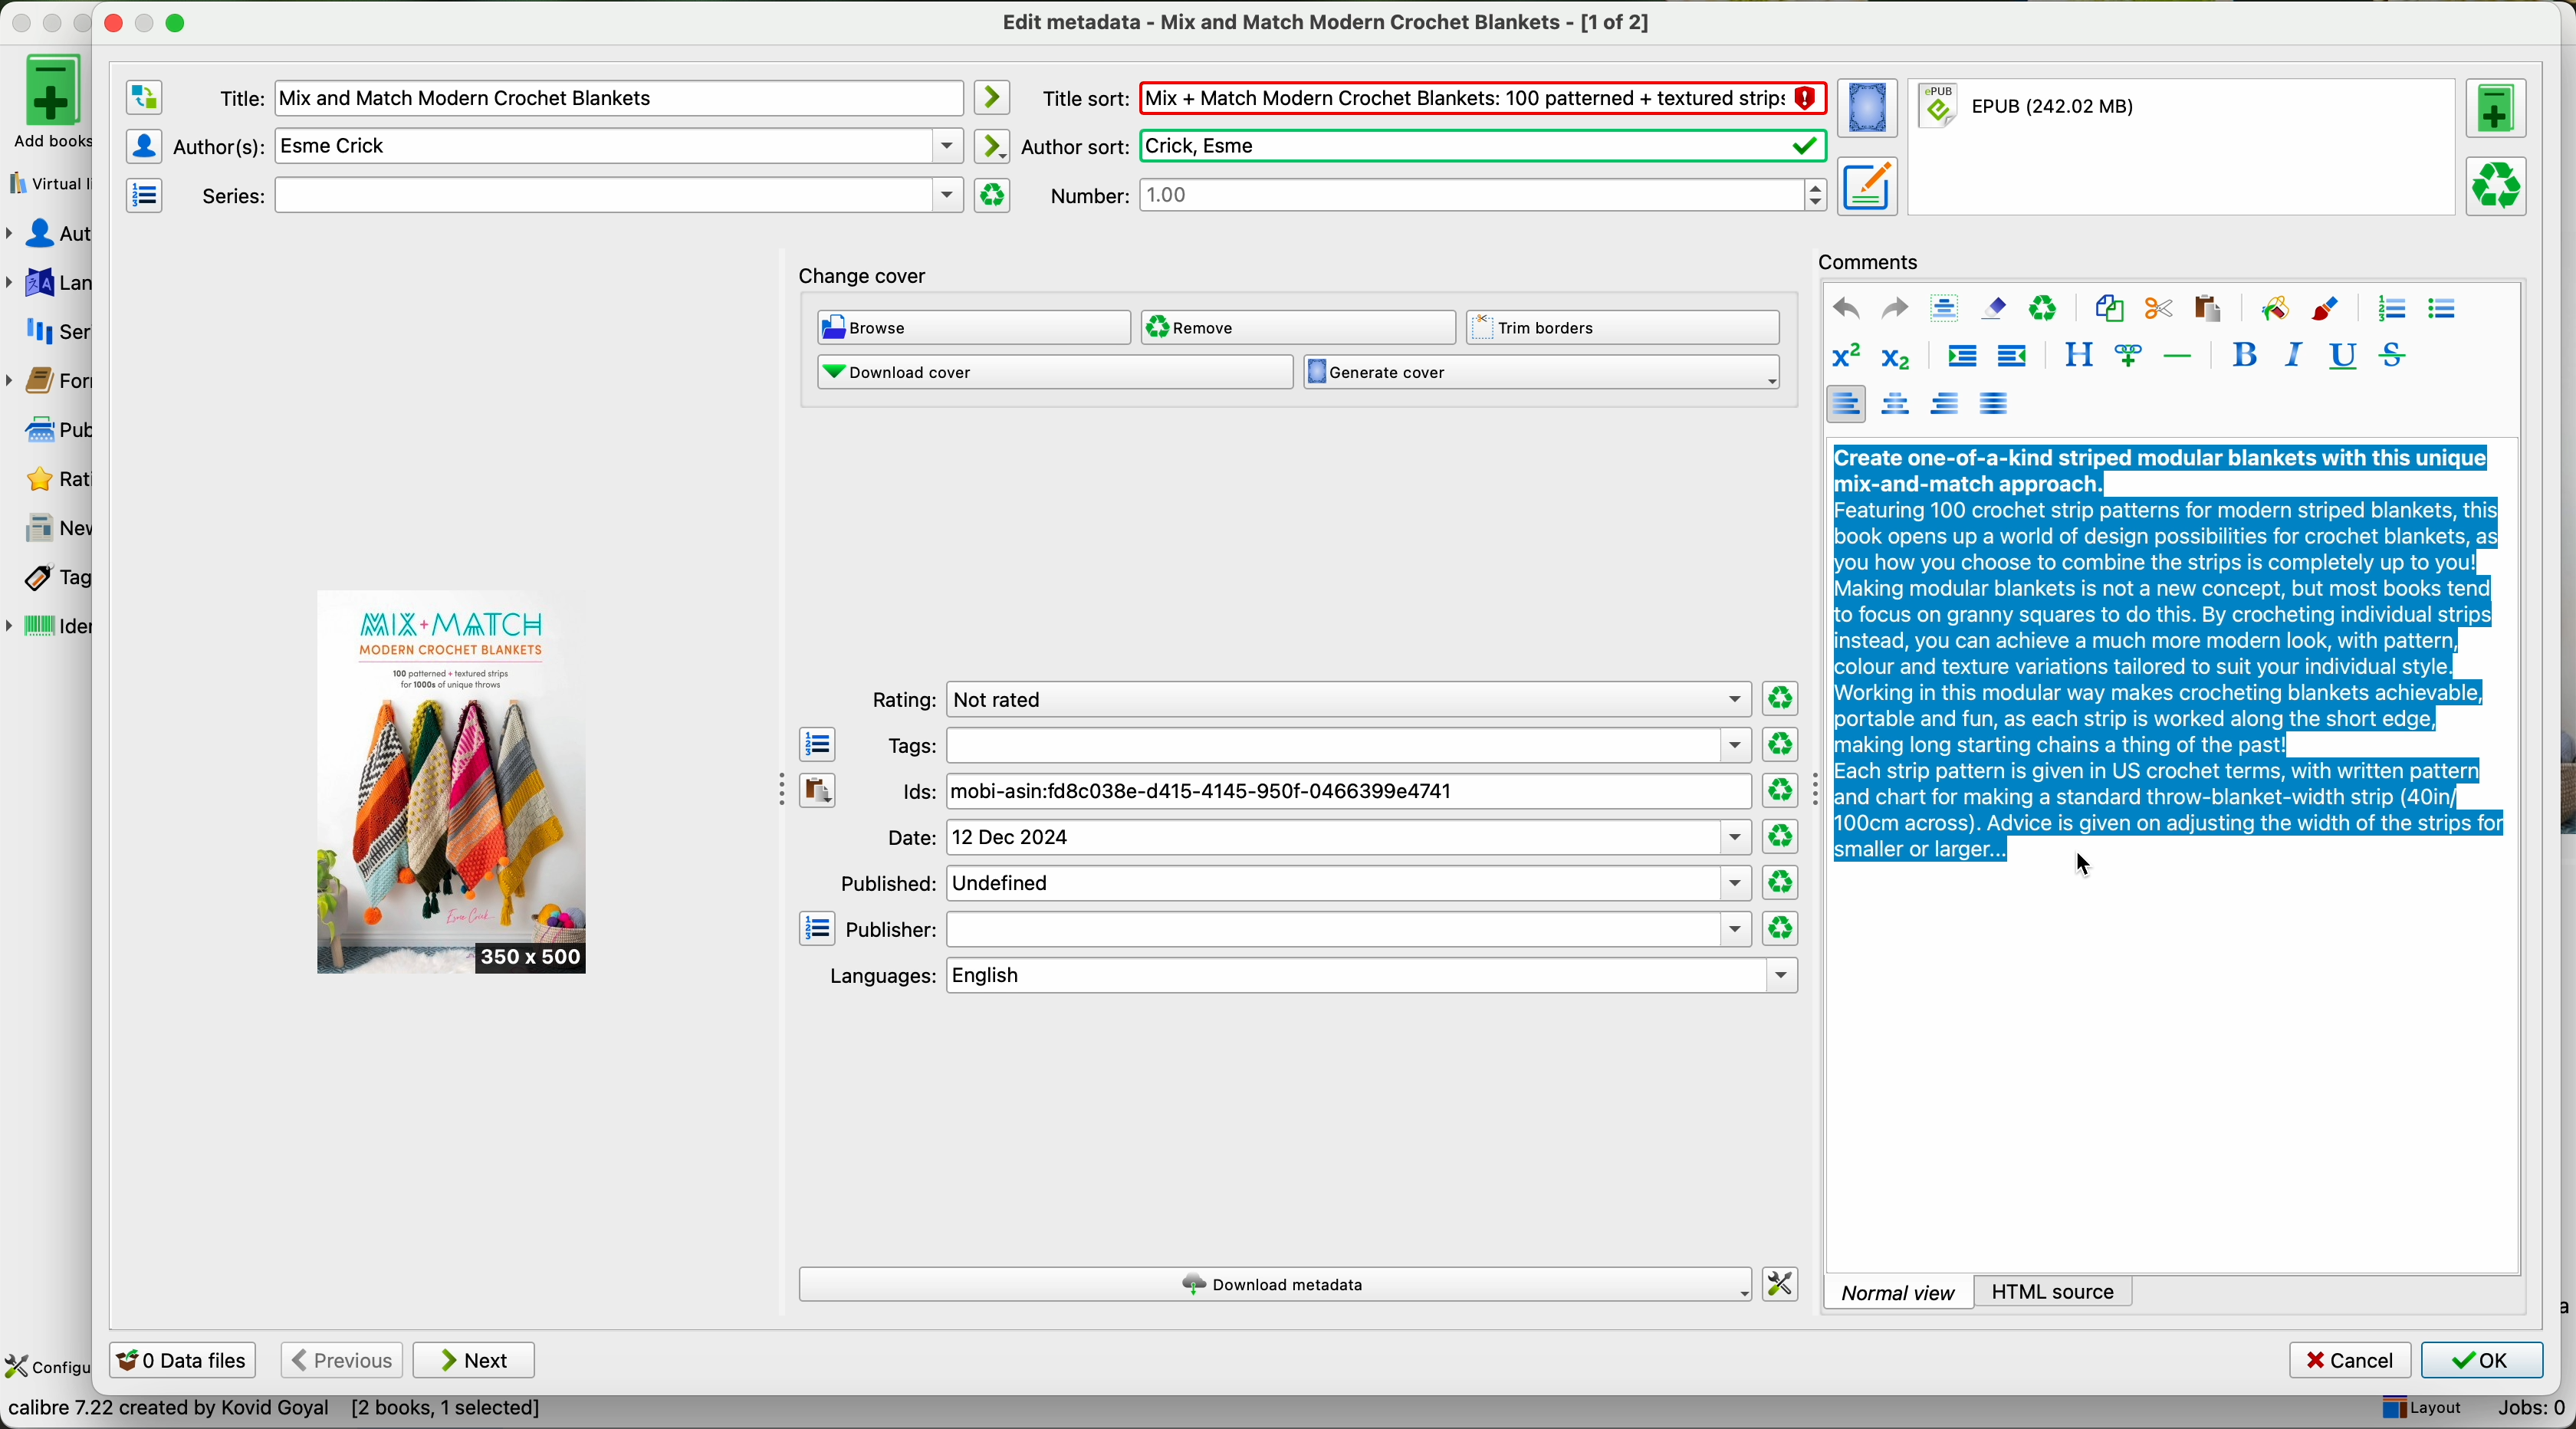  What do you see at coordinates (1779, 745) in the screenshot?
I see `clear rating` at bounding box center [1779, 745].